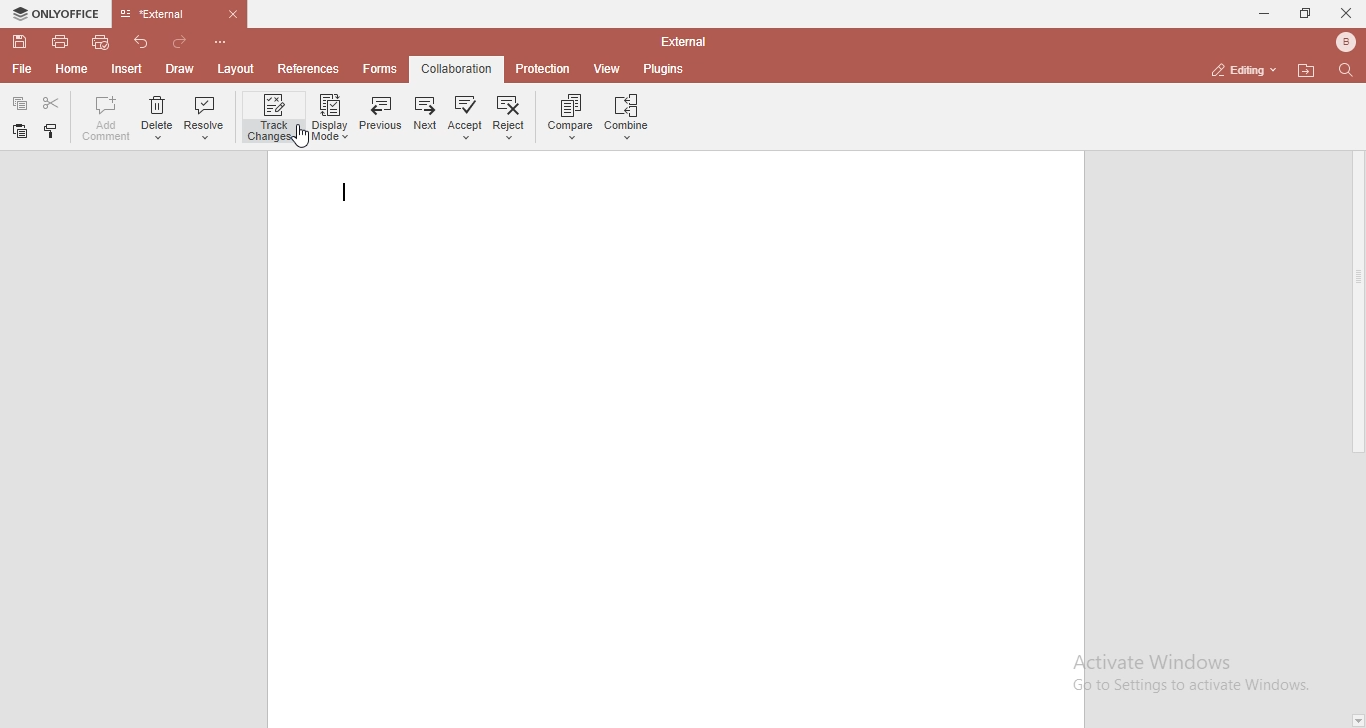 This screenshot has width=1366, height=728. What do you see at coordinates (423, 117) in the screenshot?
I see `next` at bounding box center [423, 117].